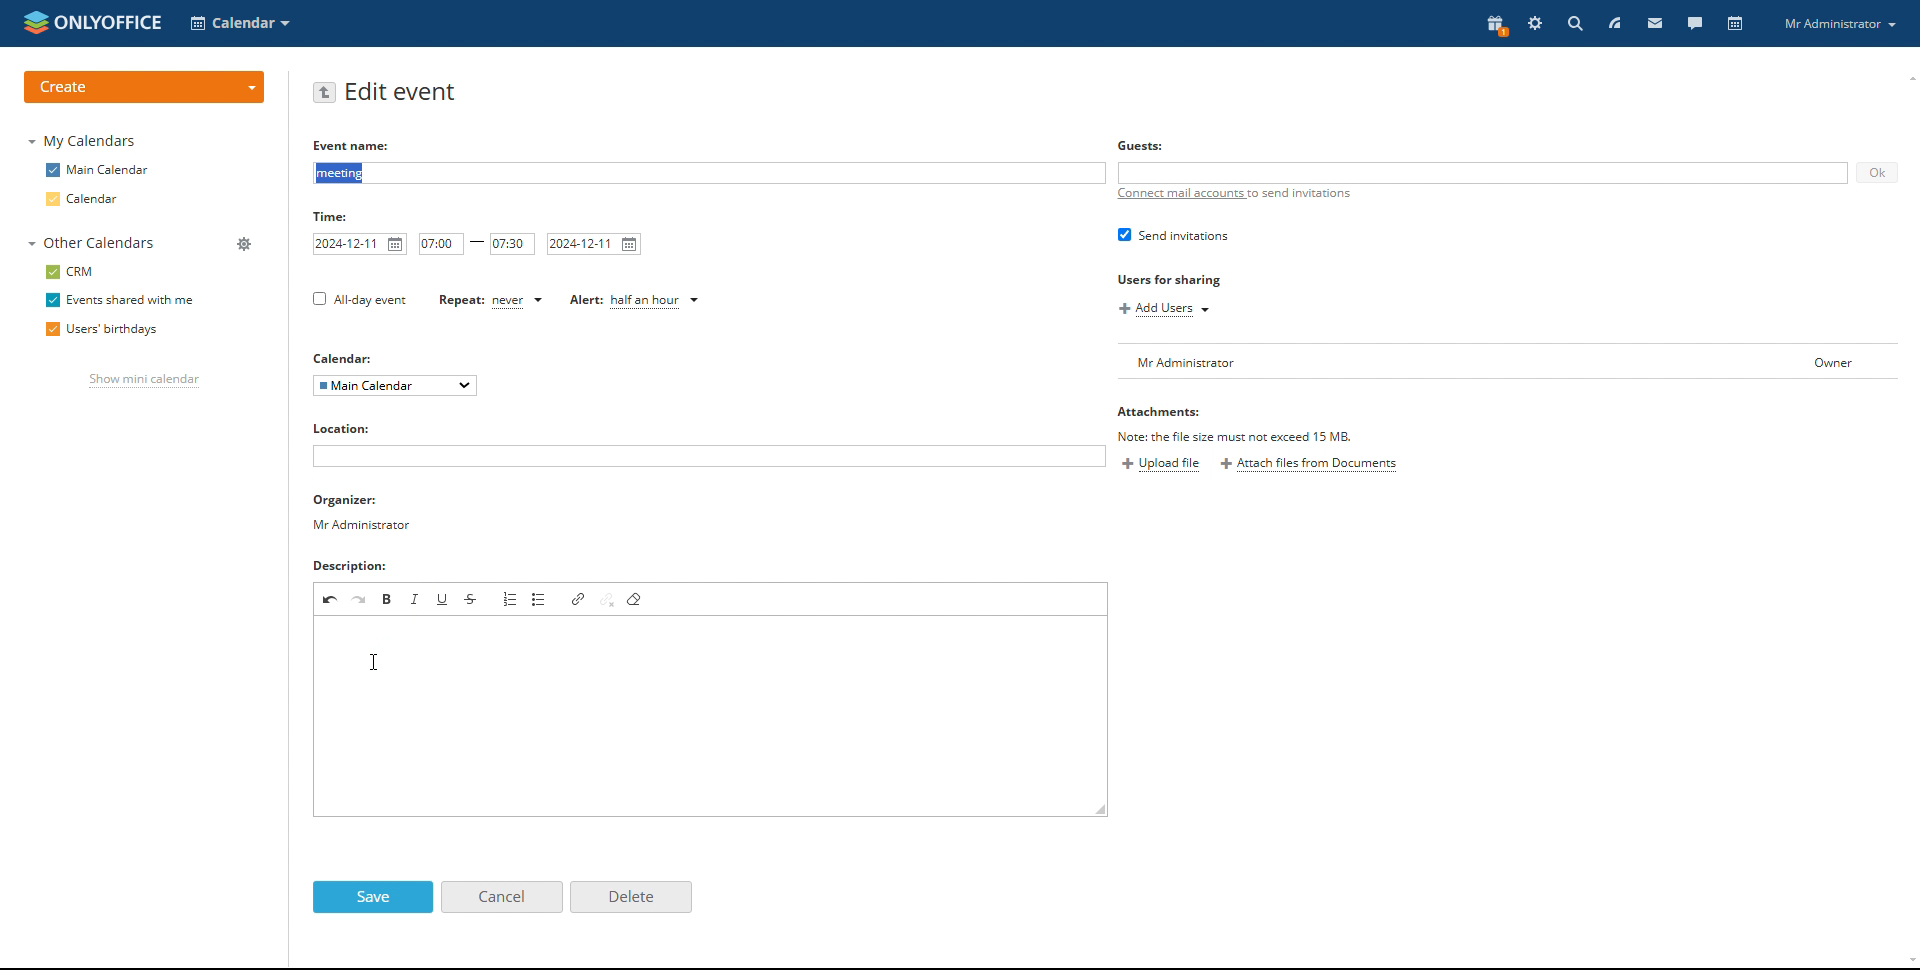  What do you see at coordinates (73, 271) in the screenshot?
I see `crm` at bounding box center [73, 271].